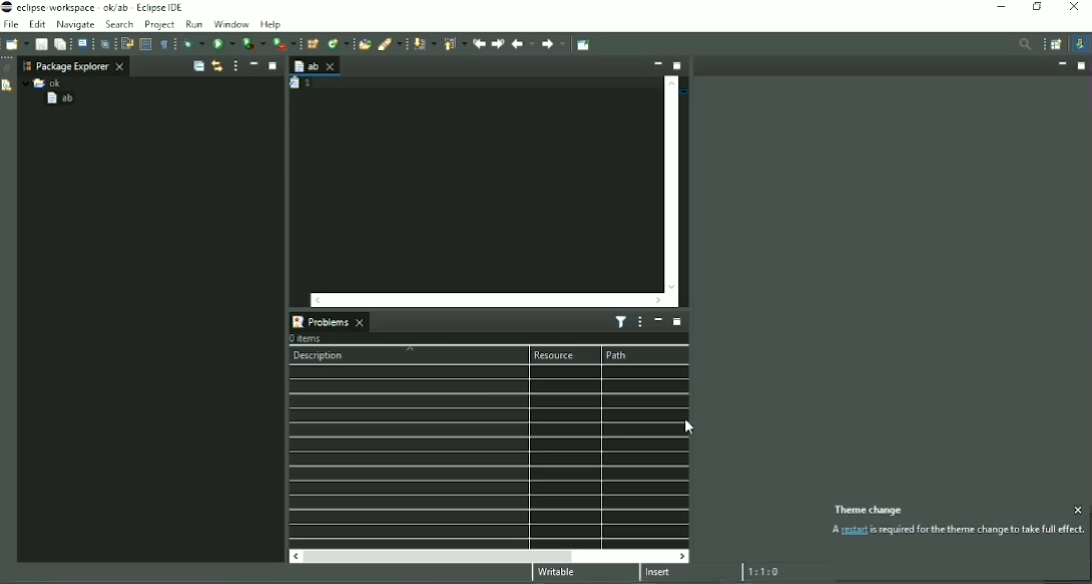 The image size is (1092, 584). What do you see at coordinates (488, 302) in the screenshot?
I see `Horizontal scrollbar` at bounding box center [488, 302].